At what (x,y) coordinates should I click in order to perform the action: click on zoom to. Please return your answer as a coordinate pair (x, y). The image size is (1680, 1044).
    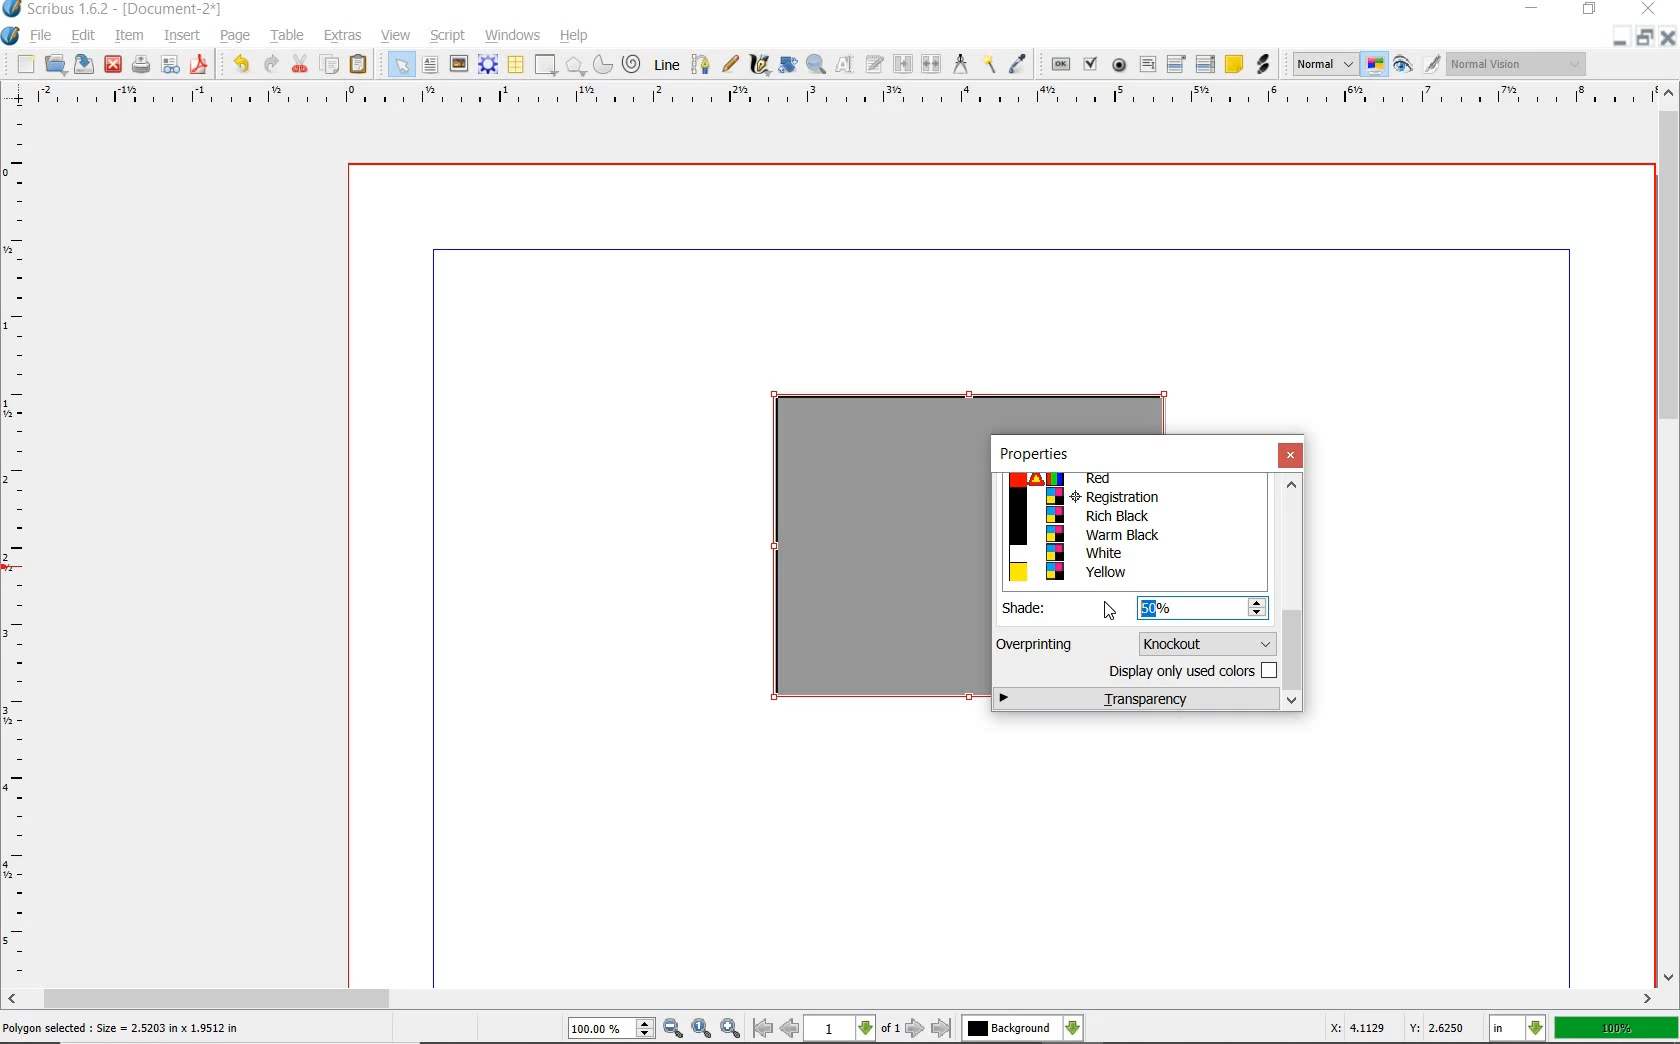
    Looking at the image, I should click on (701, 1028).